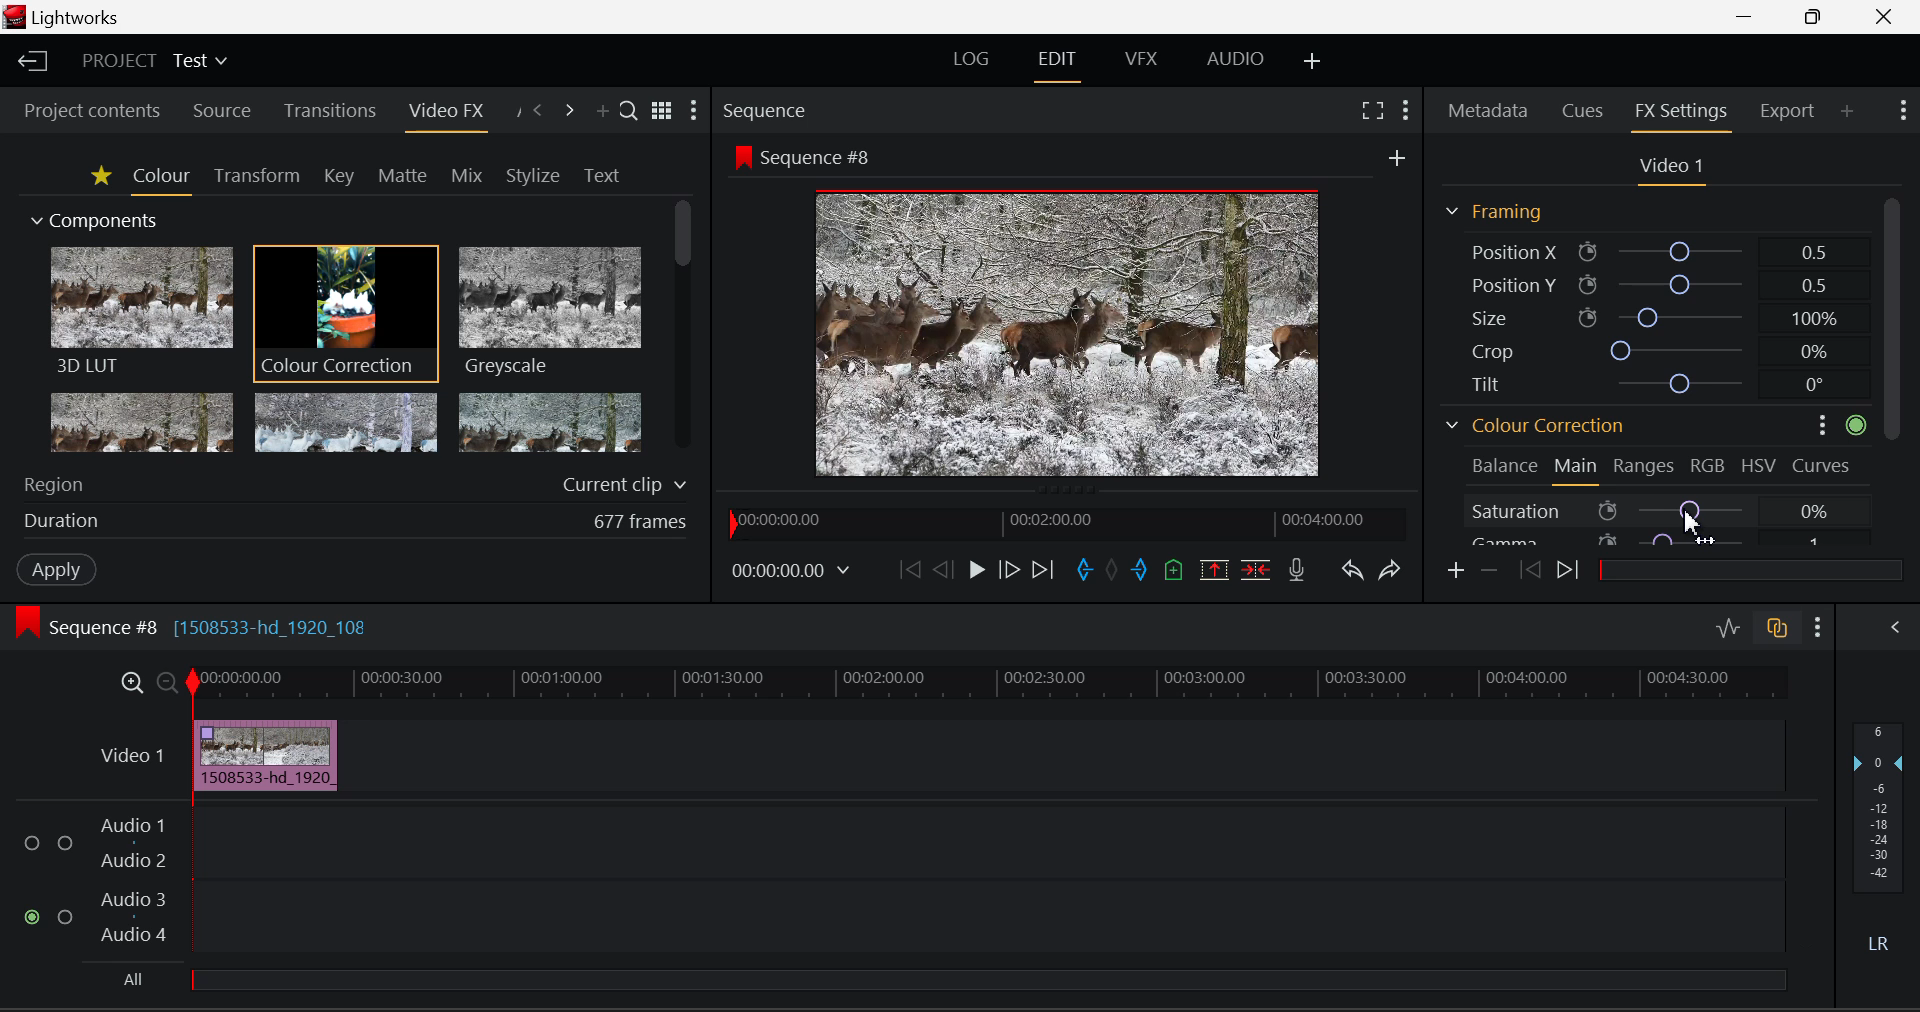  What do you see at coordinates (1529, 571) in the screenshot?
I see `Previous keyframe` at bounding box center [1529, 571].